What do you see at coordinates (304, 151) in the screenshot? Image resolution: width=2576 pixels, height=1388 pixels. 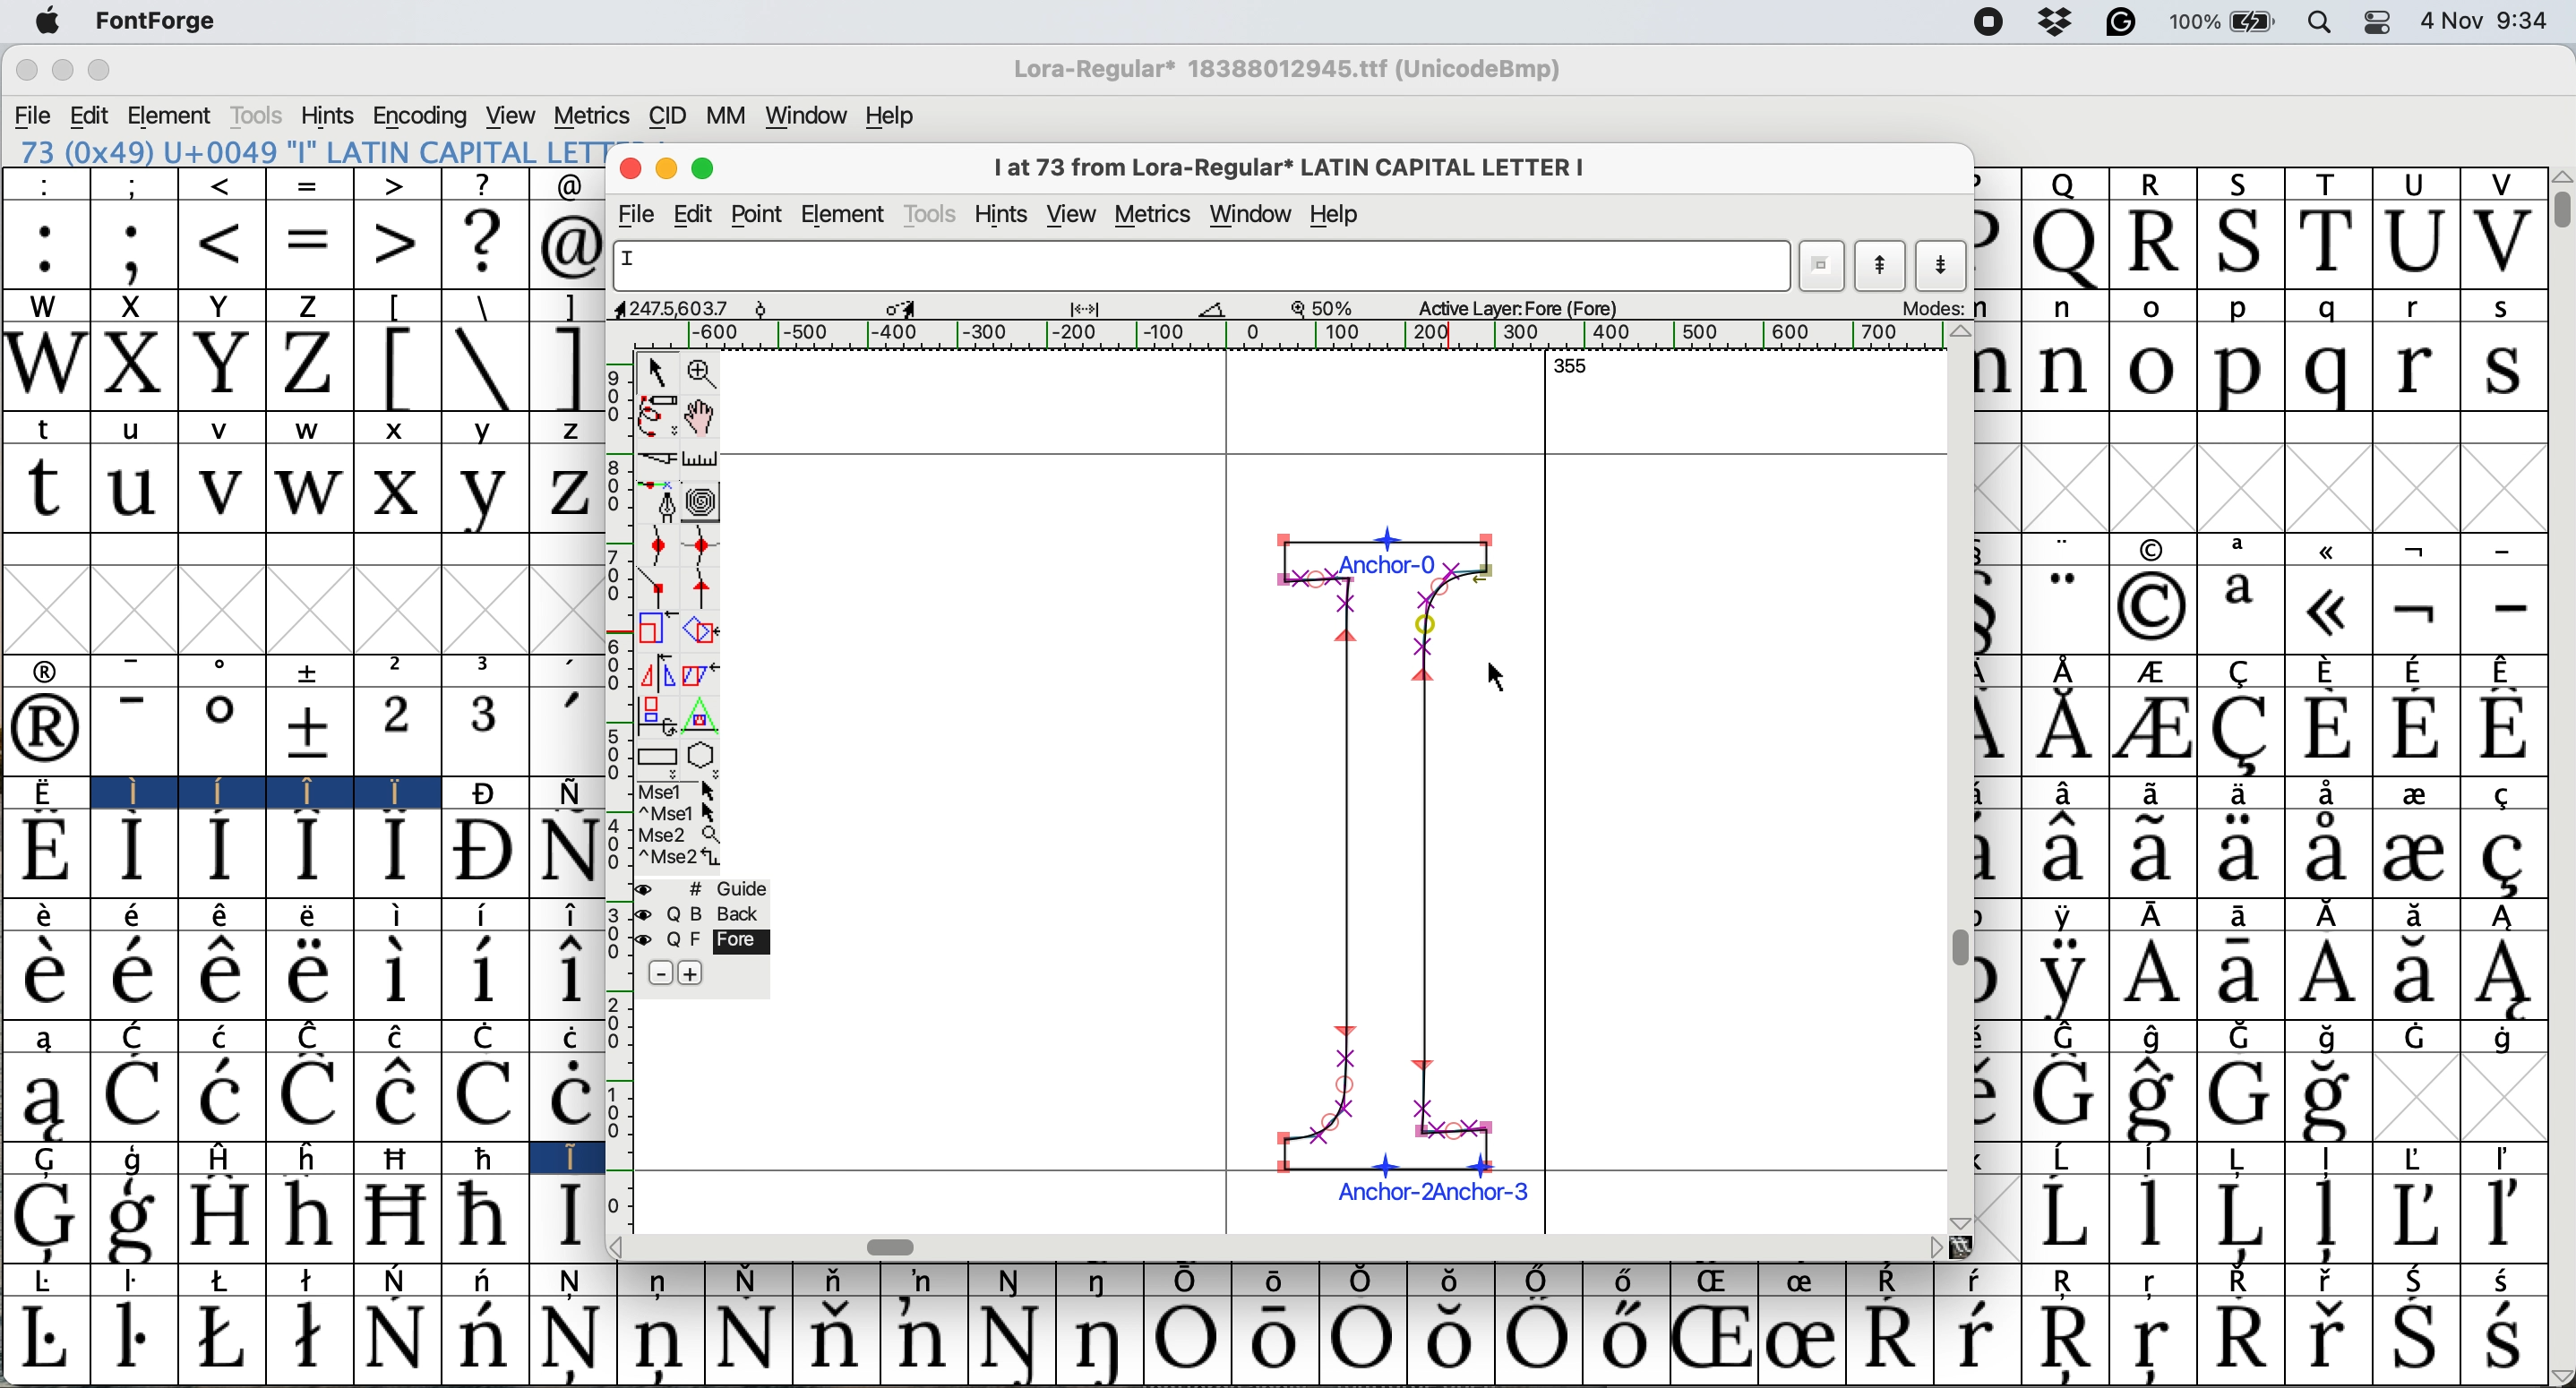 I see `73 (0x49) "I" LATIN CAPITAL LETTER` at bounding box center [304, 151].